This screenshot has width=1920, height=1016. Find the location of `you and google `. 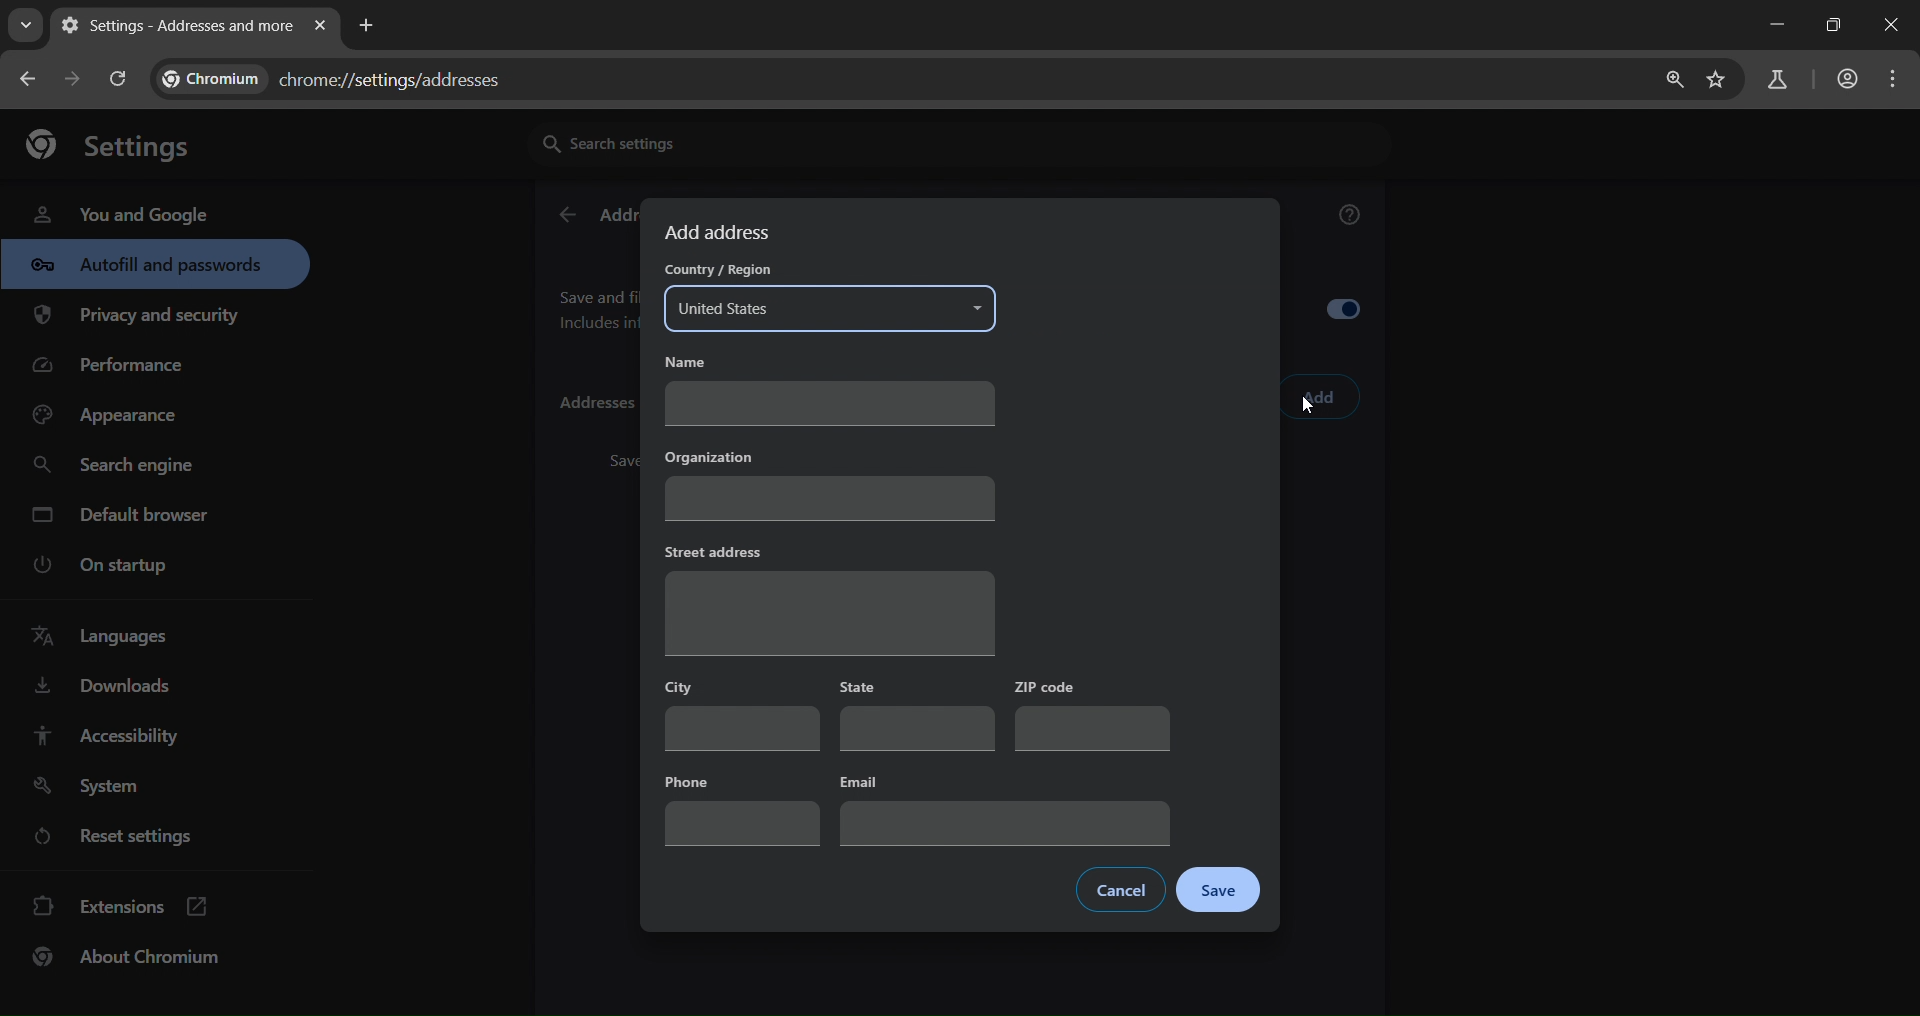

you and google  is located at coordinates (120, 212).